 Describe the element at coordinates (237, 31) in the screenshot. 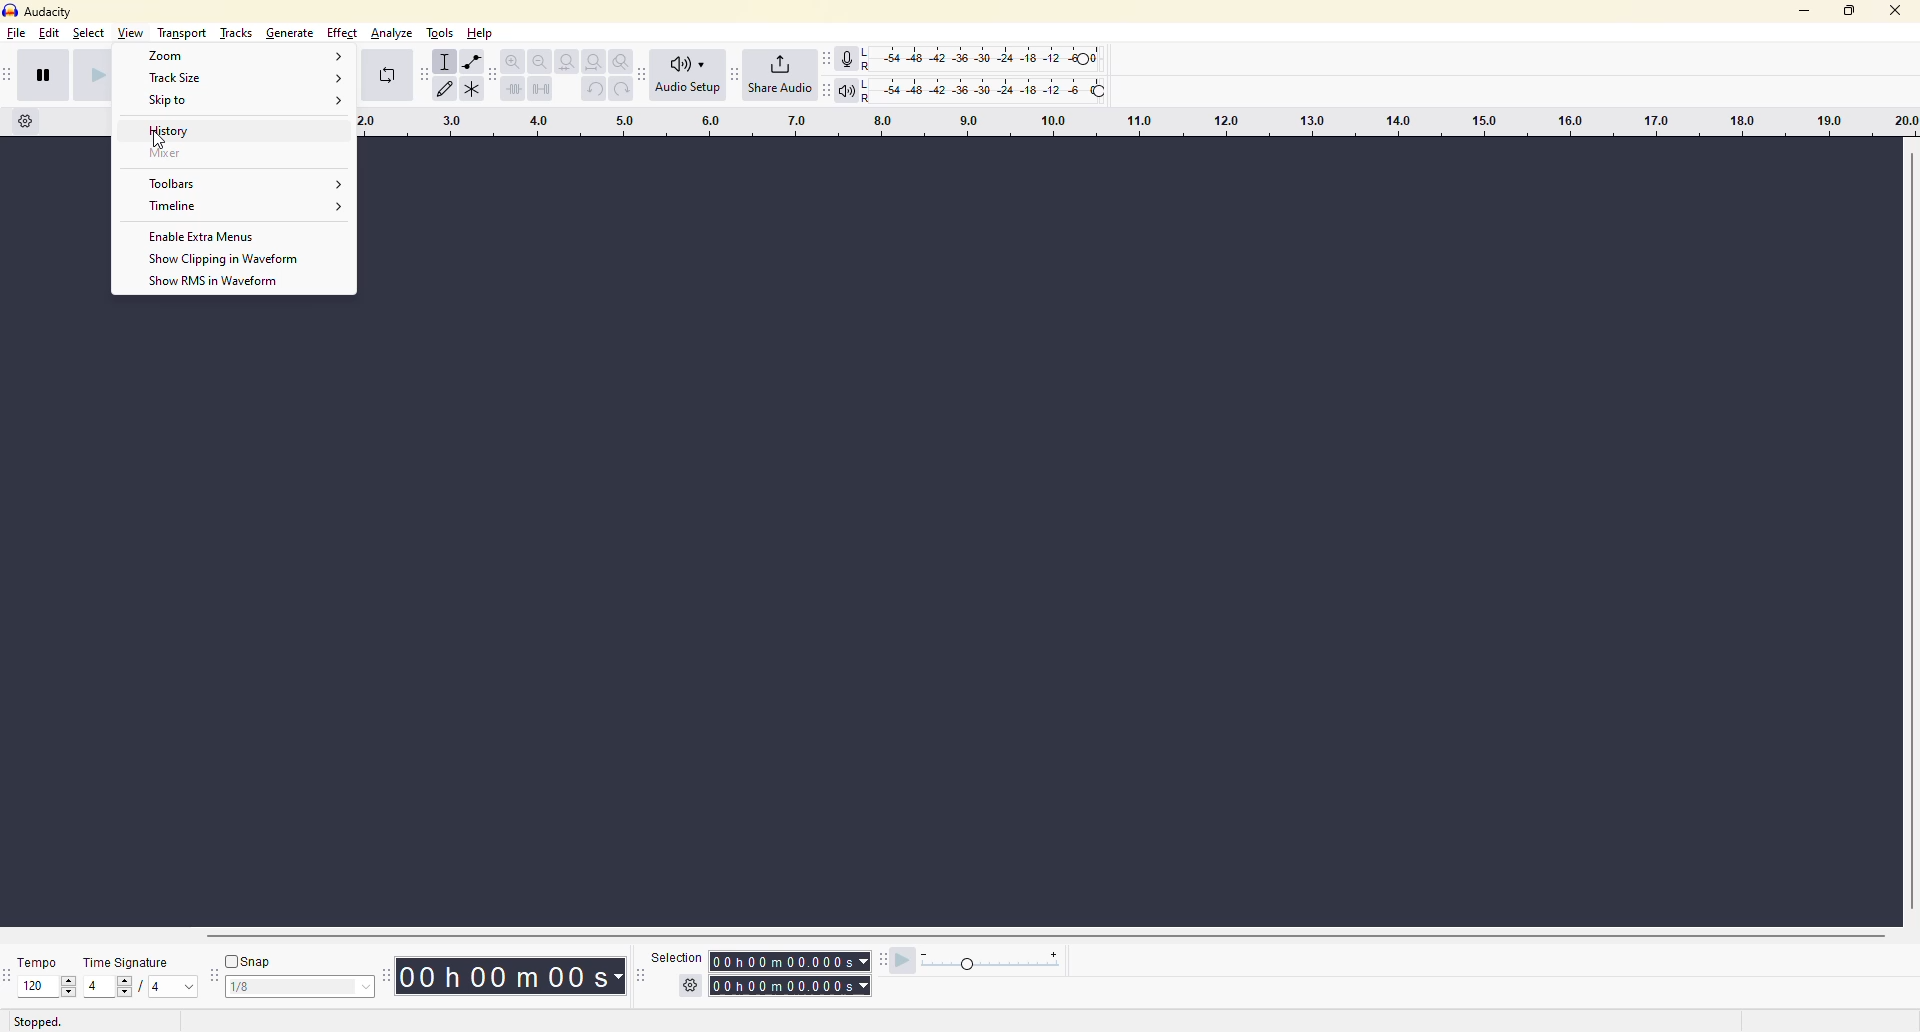

I see `tracks` at that location.